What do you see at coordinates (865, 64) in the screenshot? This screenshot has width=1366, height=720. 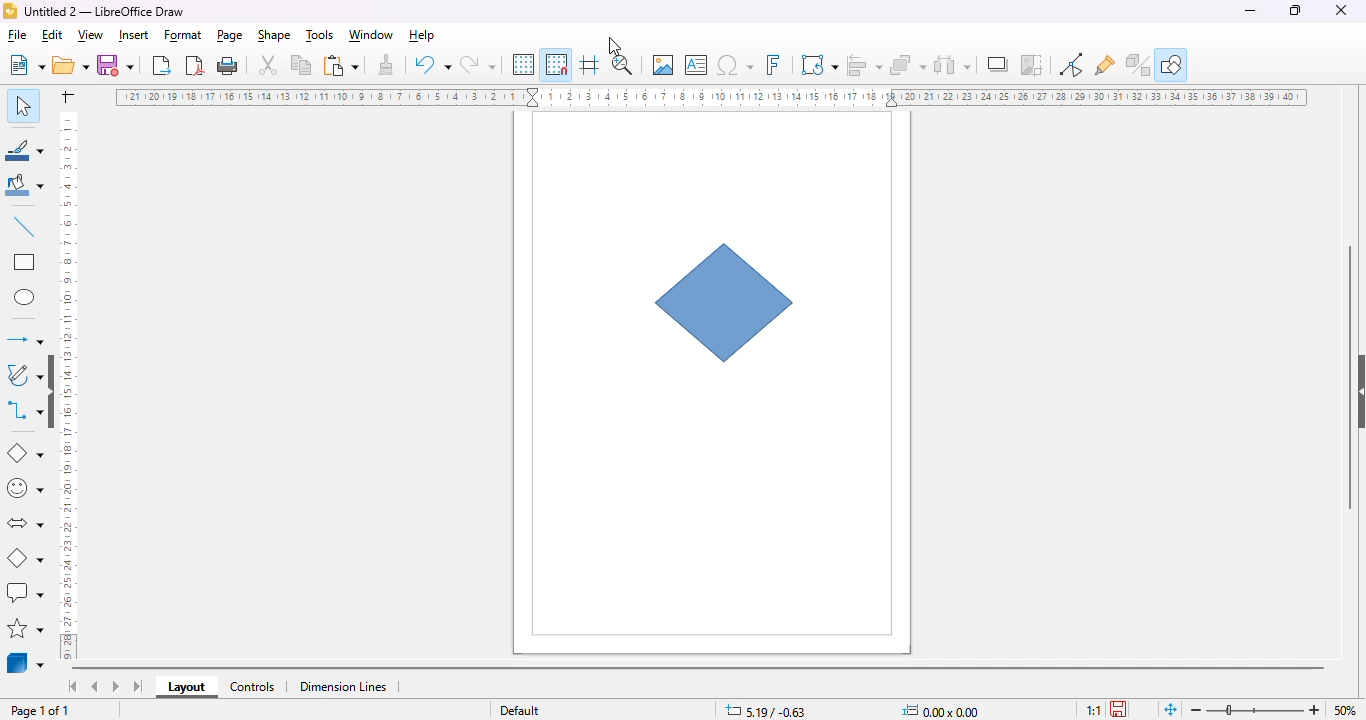 I see `align objects` at bounding box center [865, 64].